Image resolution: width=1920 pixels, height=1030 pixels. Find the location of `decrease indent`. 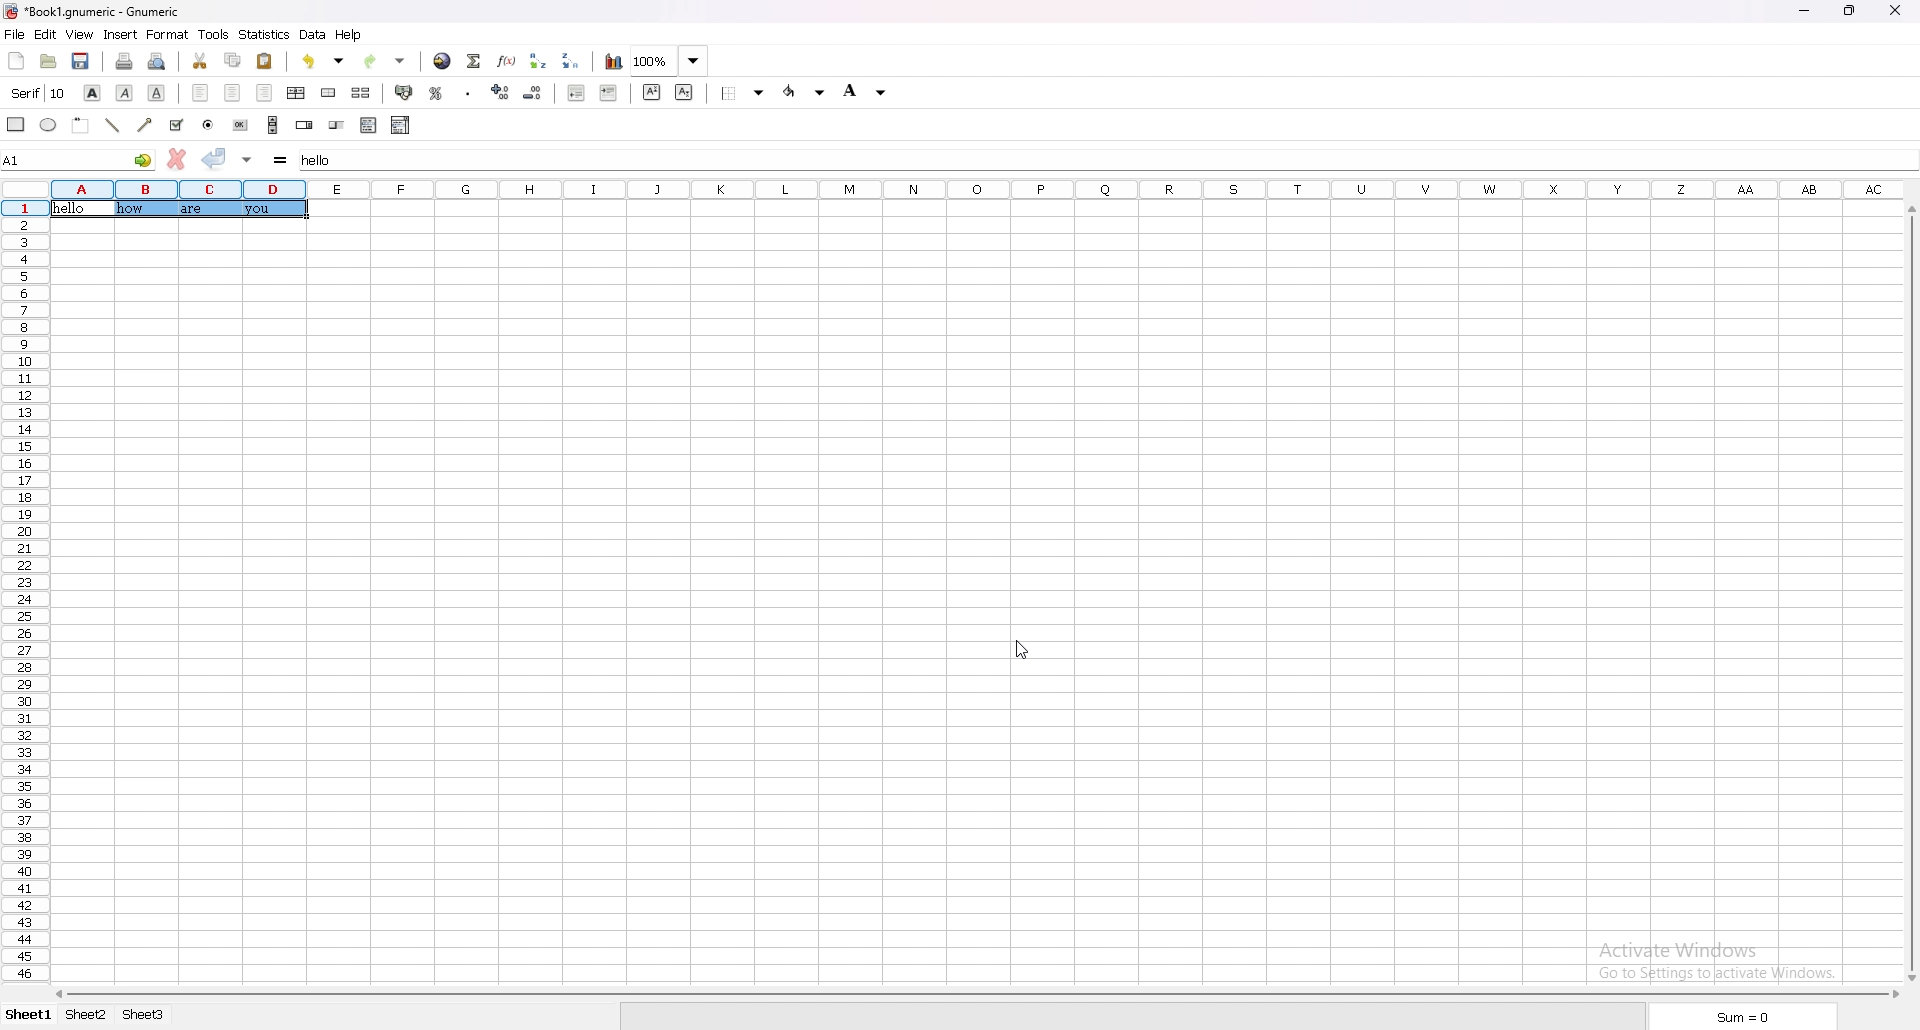

decrease indent is located at coordinates (578, 93).